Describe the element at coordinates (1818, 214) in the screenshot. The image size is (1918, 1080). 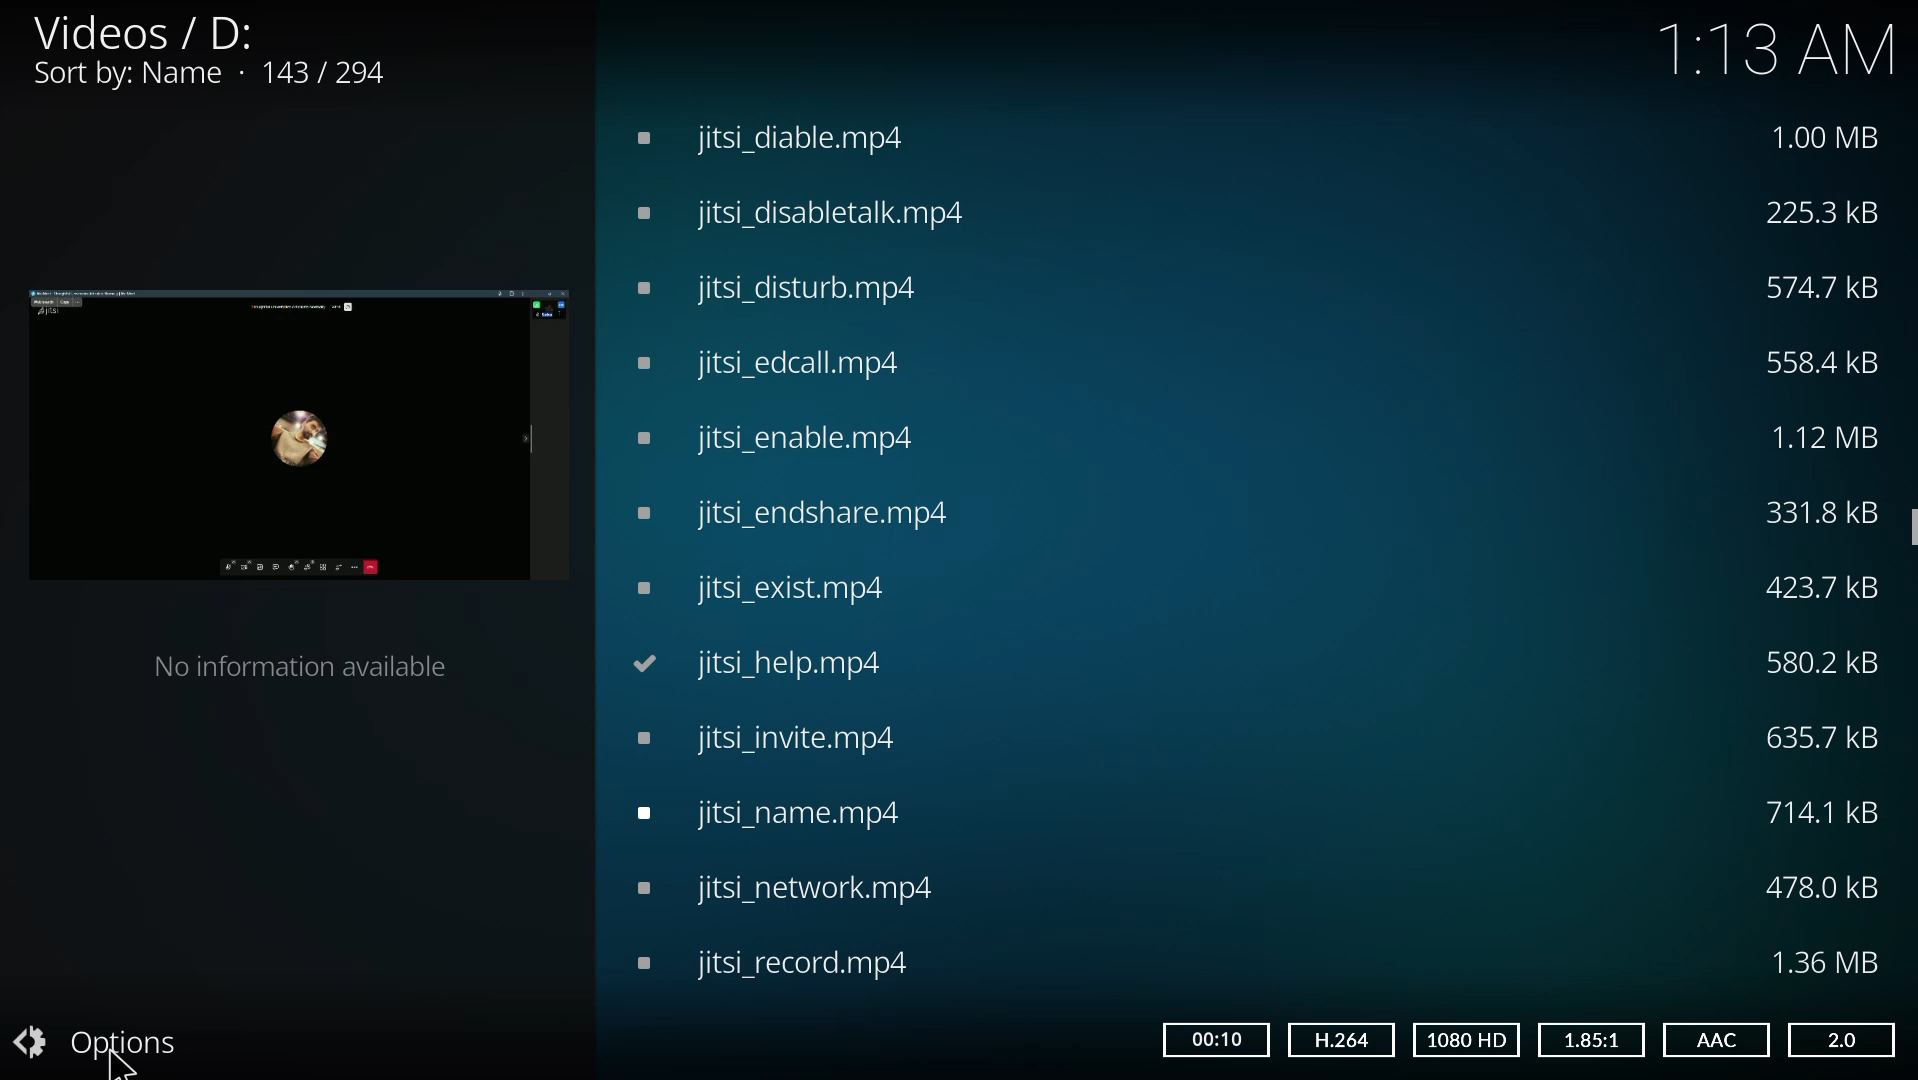
I see `size` at that location.